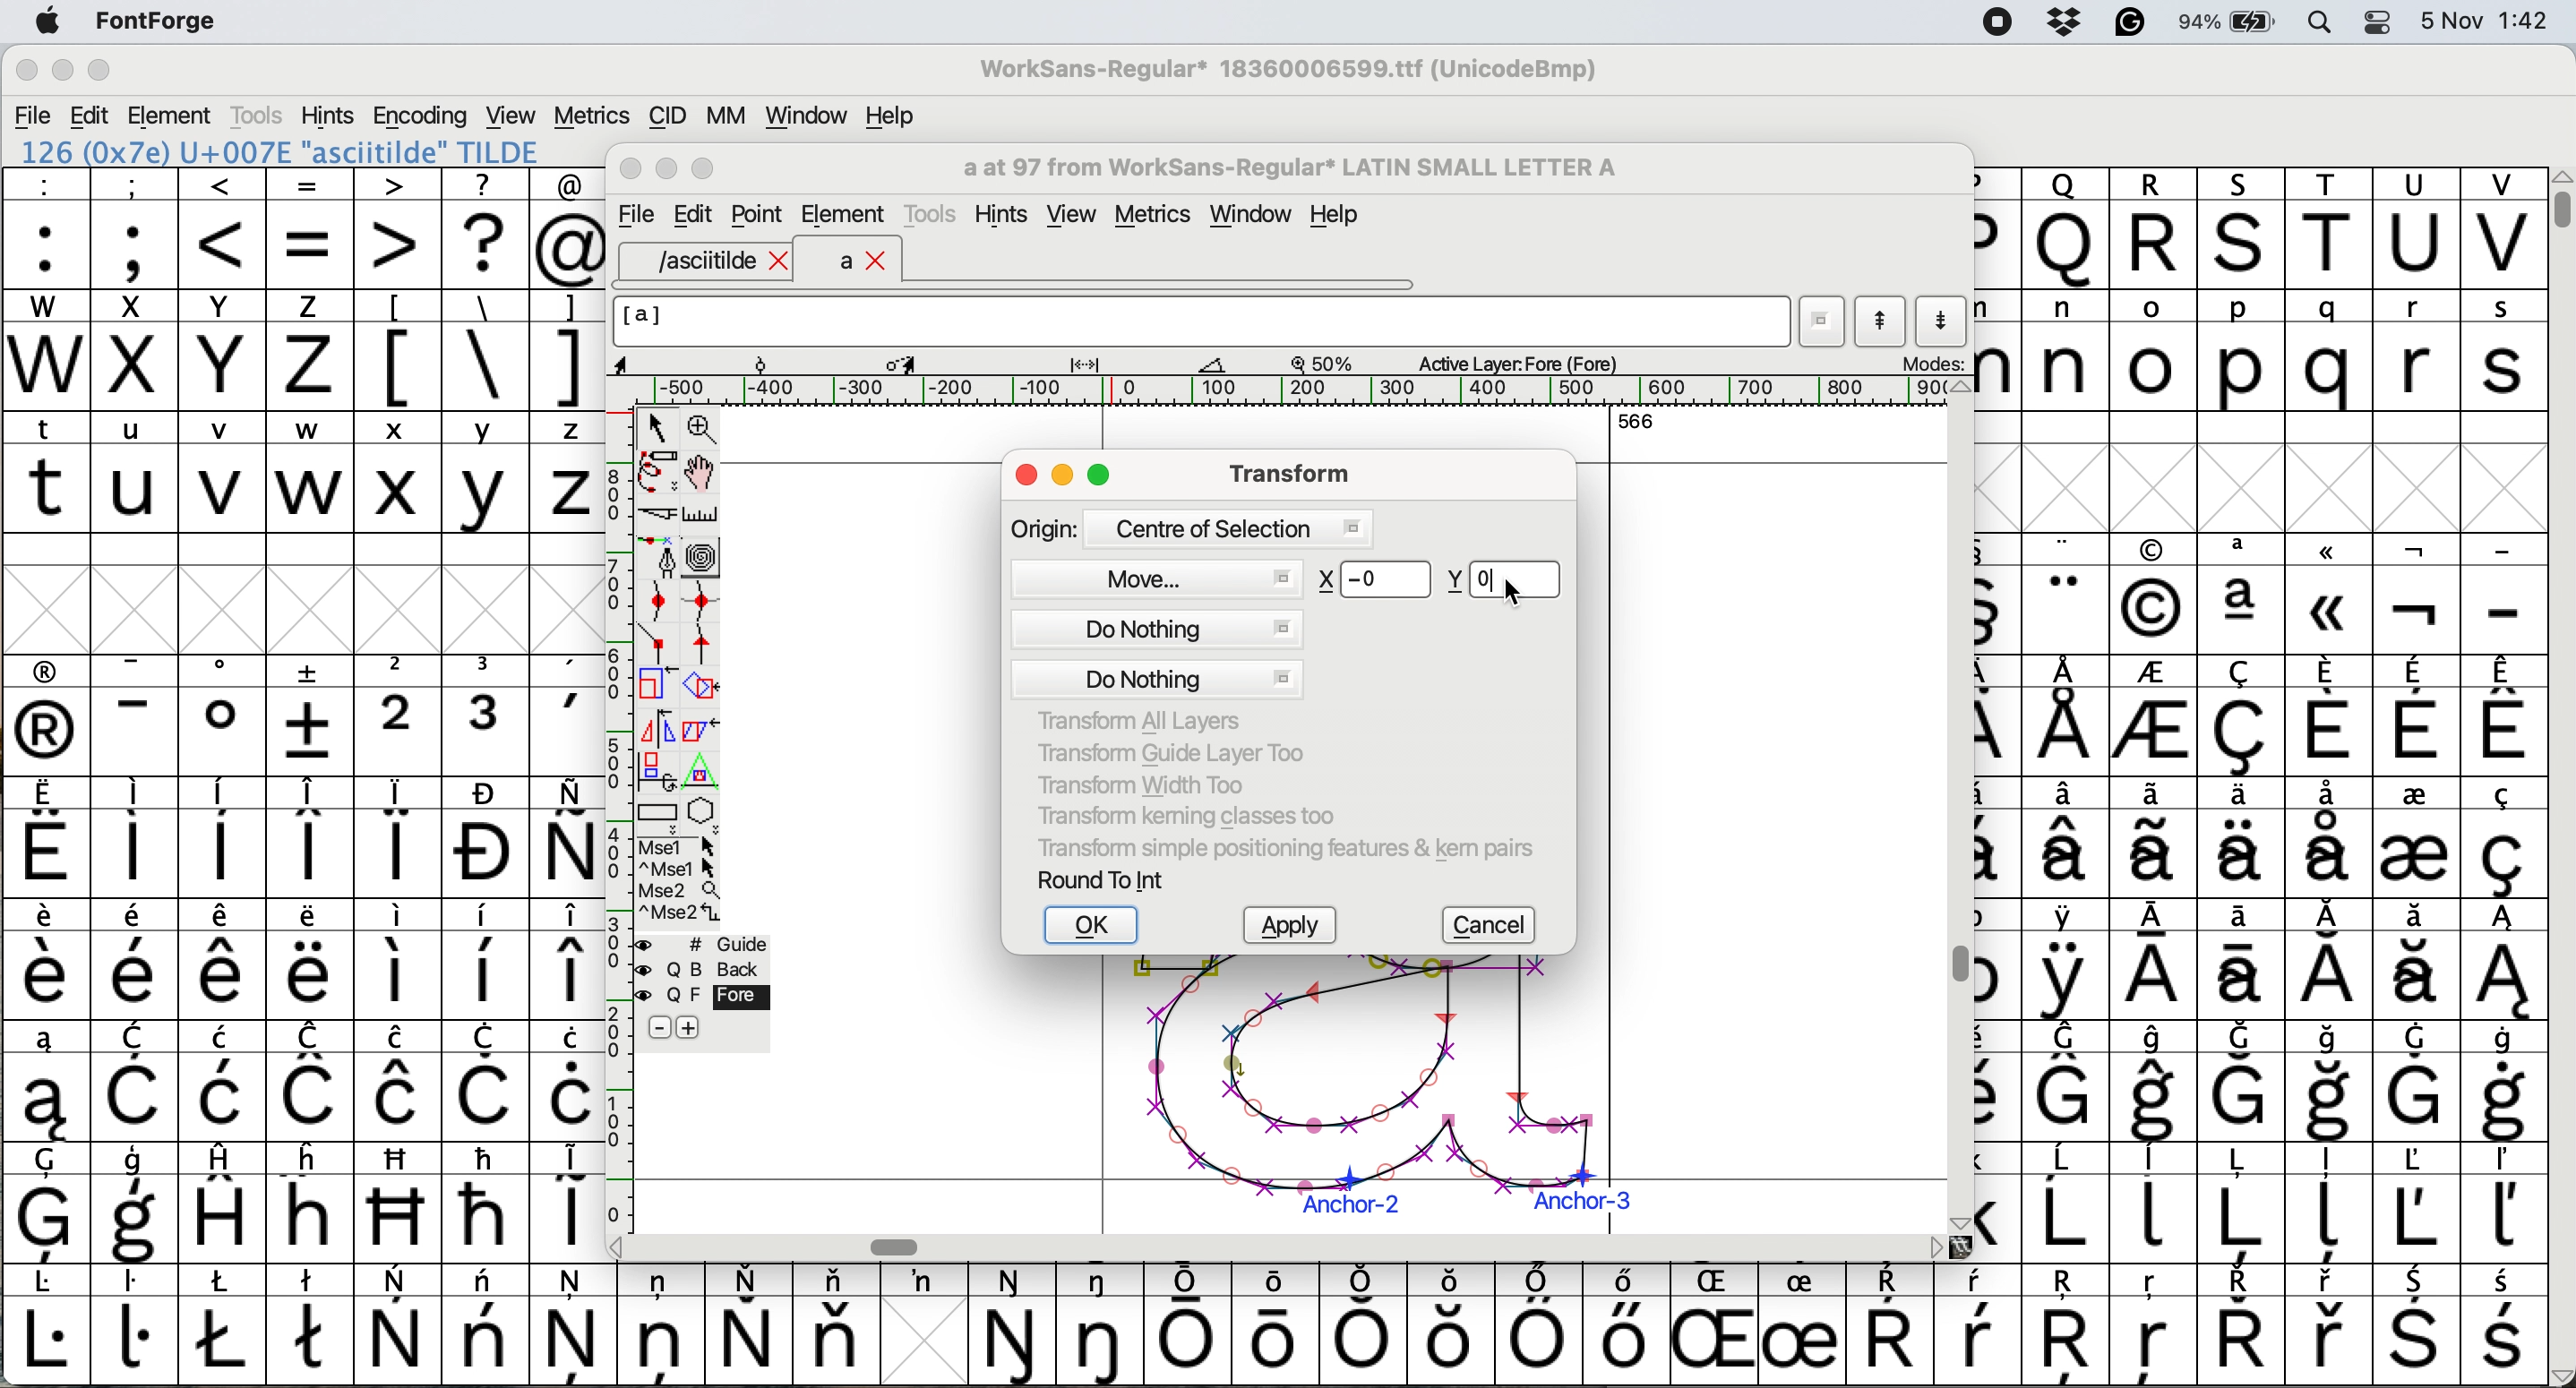 Image resolution: width=2576 pixels, height=1388 pixels. I want to click on r, so click(2414, 351).